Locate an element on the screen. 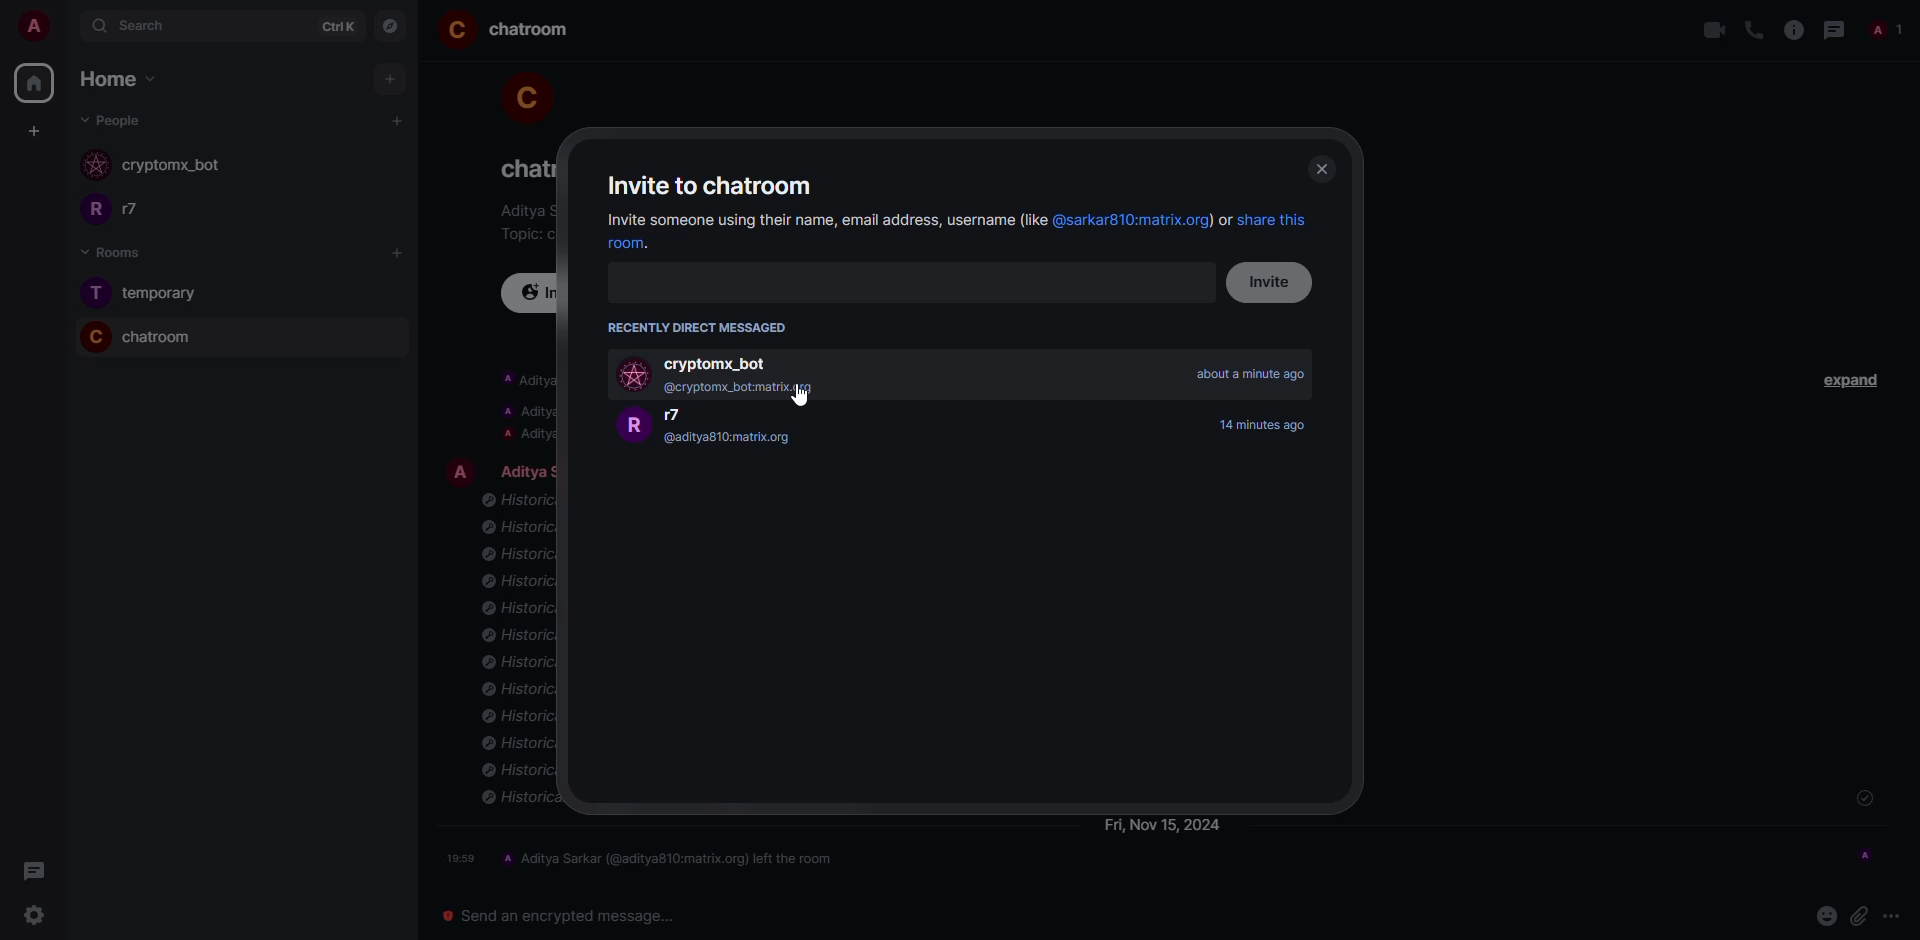 The height and width of the screenshot is (940, 1920). topic chat is located at coordinates (524, 233).